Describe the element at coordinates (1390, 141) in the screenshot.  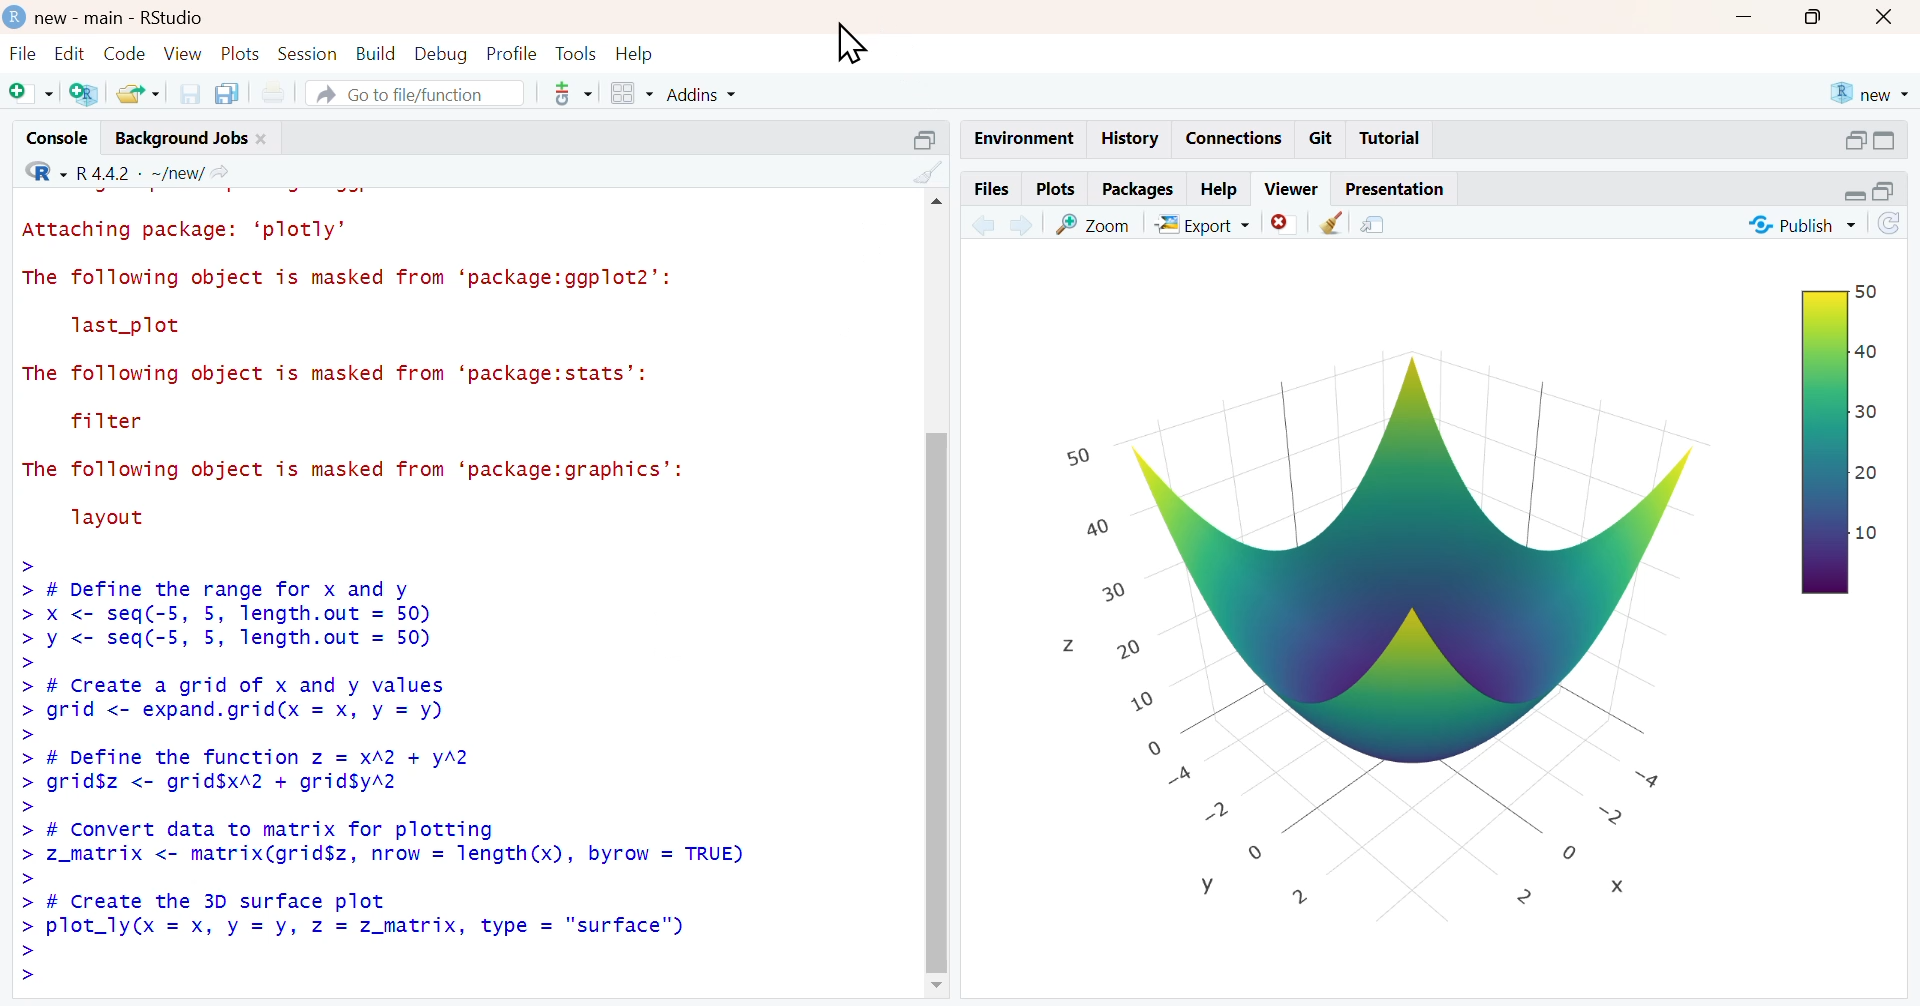
I see `tutorial` at that location.